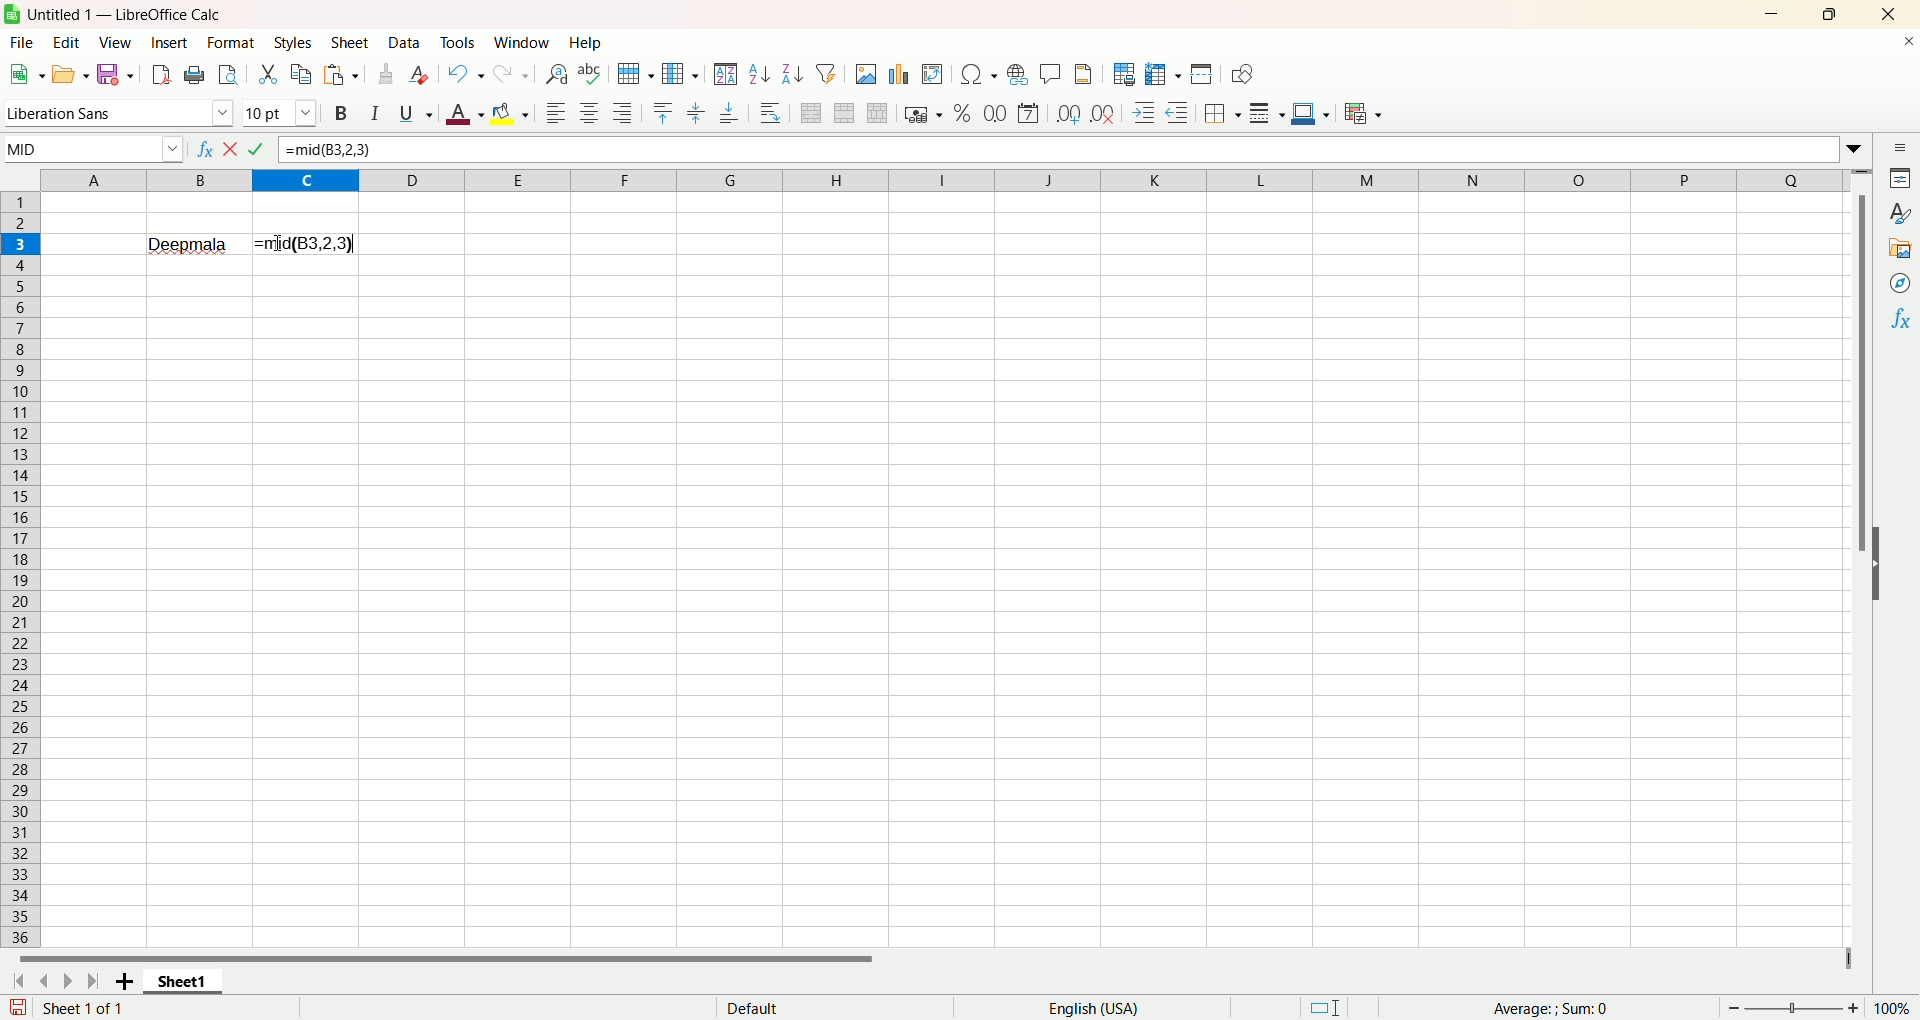 The image size is (1920, 1020). What do you see at coordinates (465, 113) in the screenshot?
I see `Font color` at bounding box center [465, 113].